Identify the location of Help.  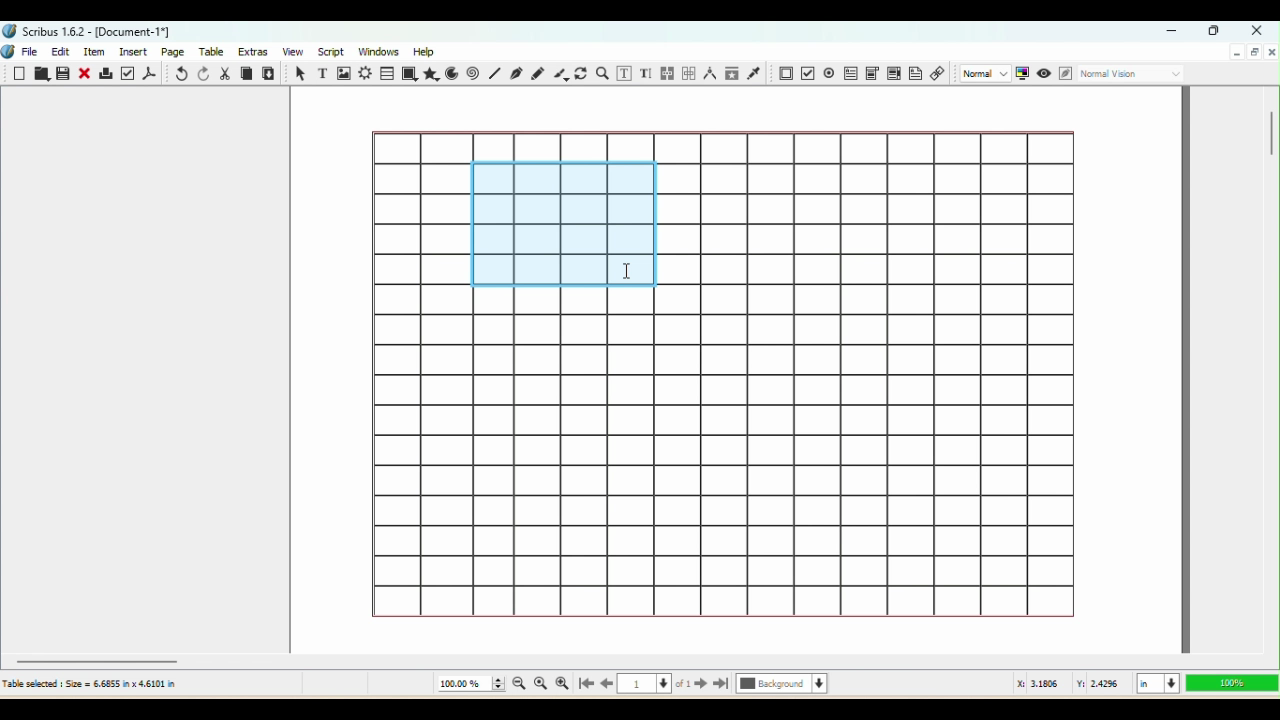
(426, 50).